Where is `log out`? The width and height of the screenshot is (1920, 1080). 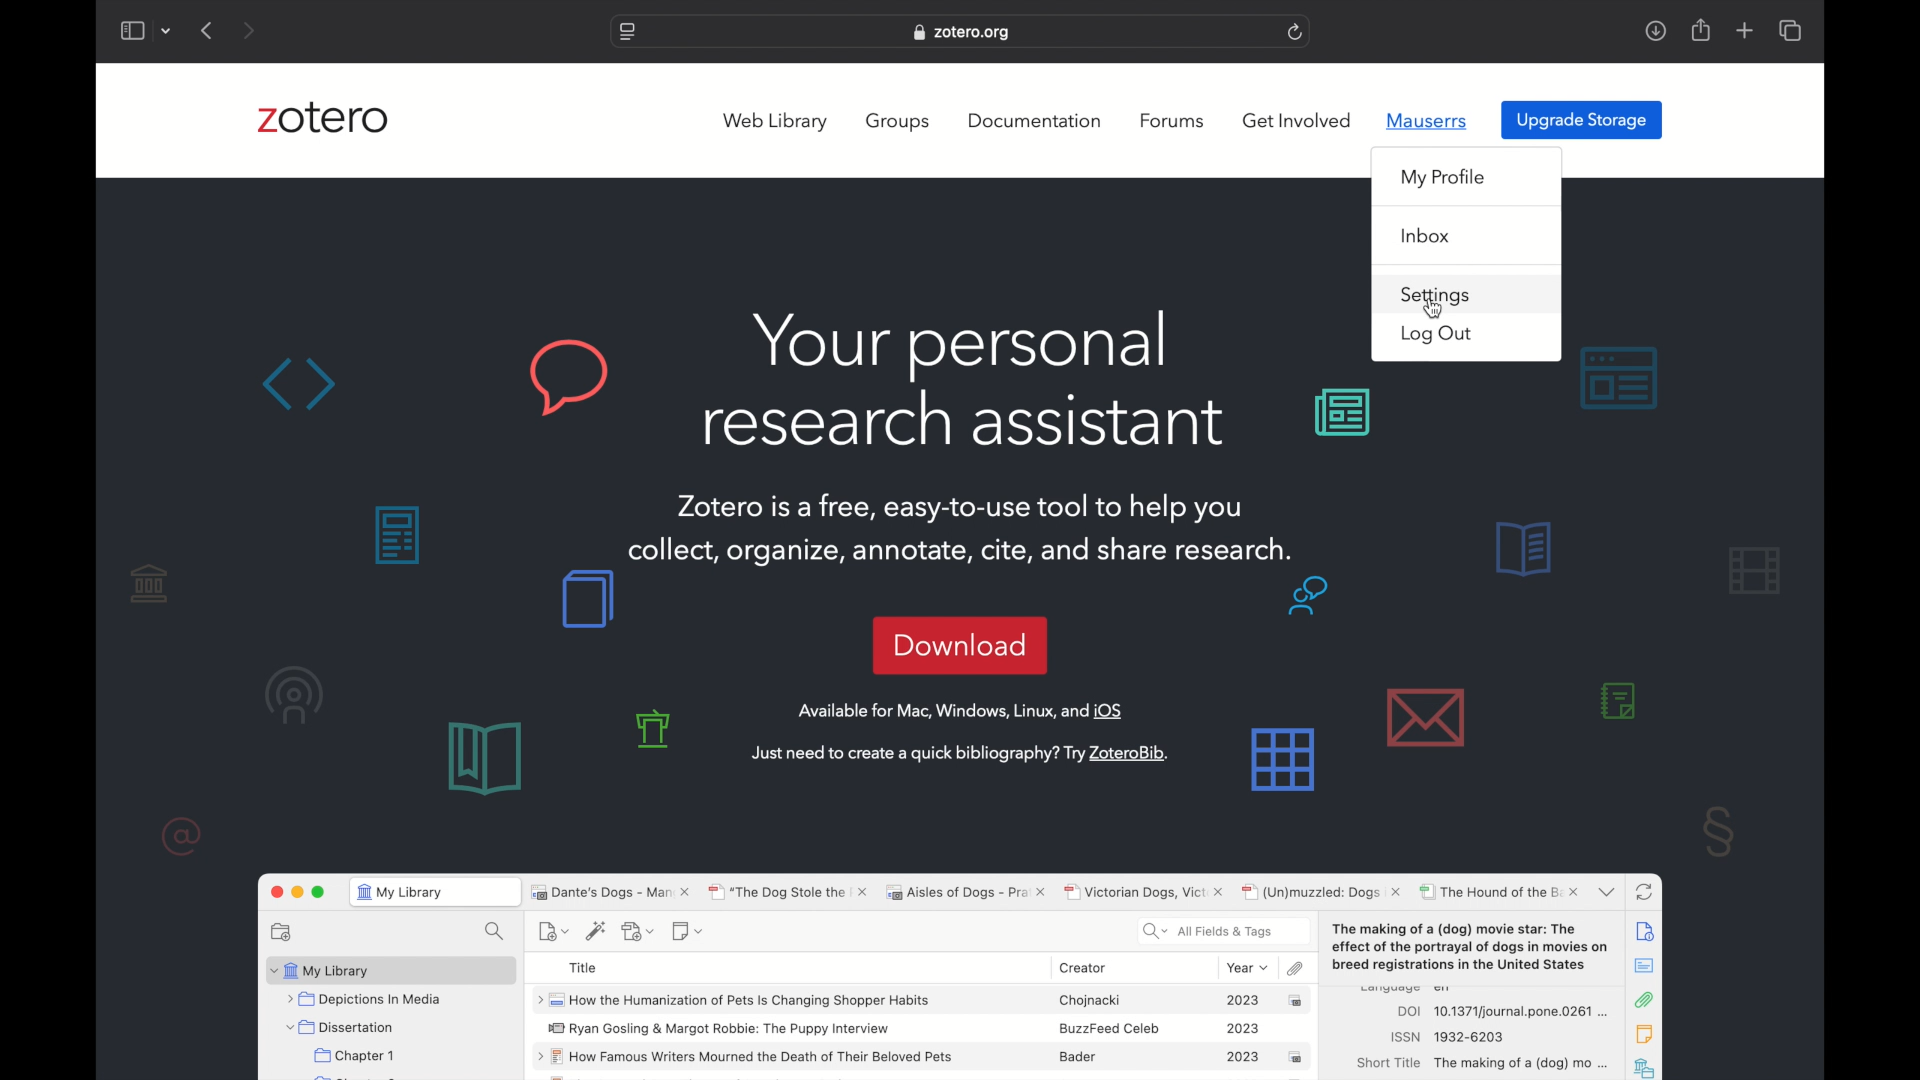
log out is located at coordinates (1438, 334).